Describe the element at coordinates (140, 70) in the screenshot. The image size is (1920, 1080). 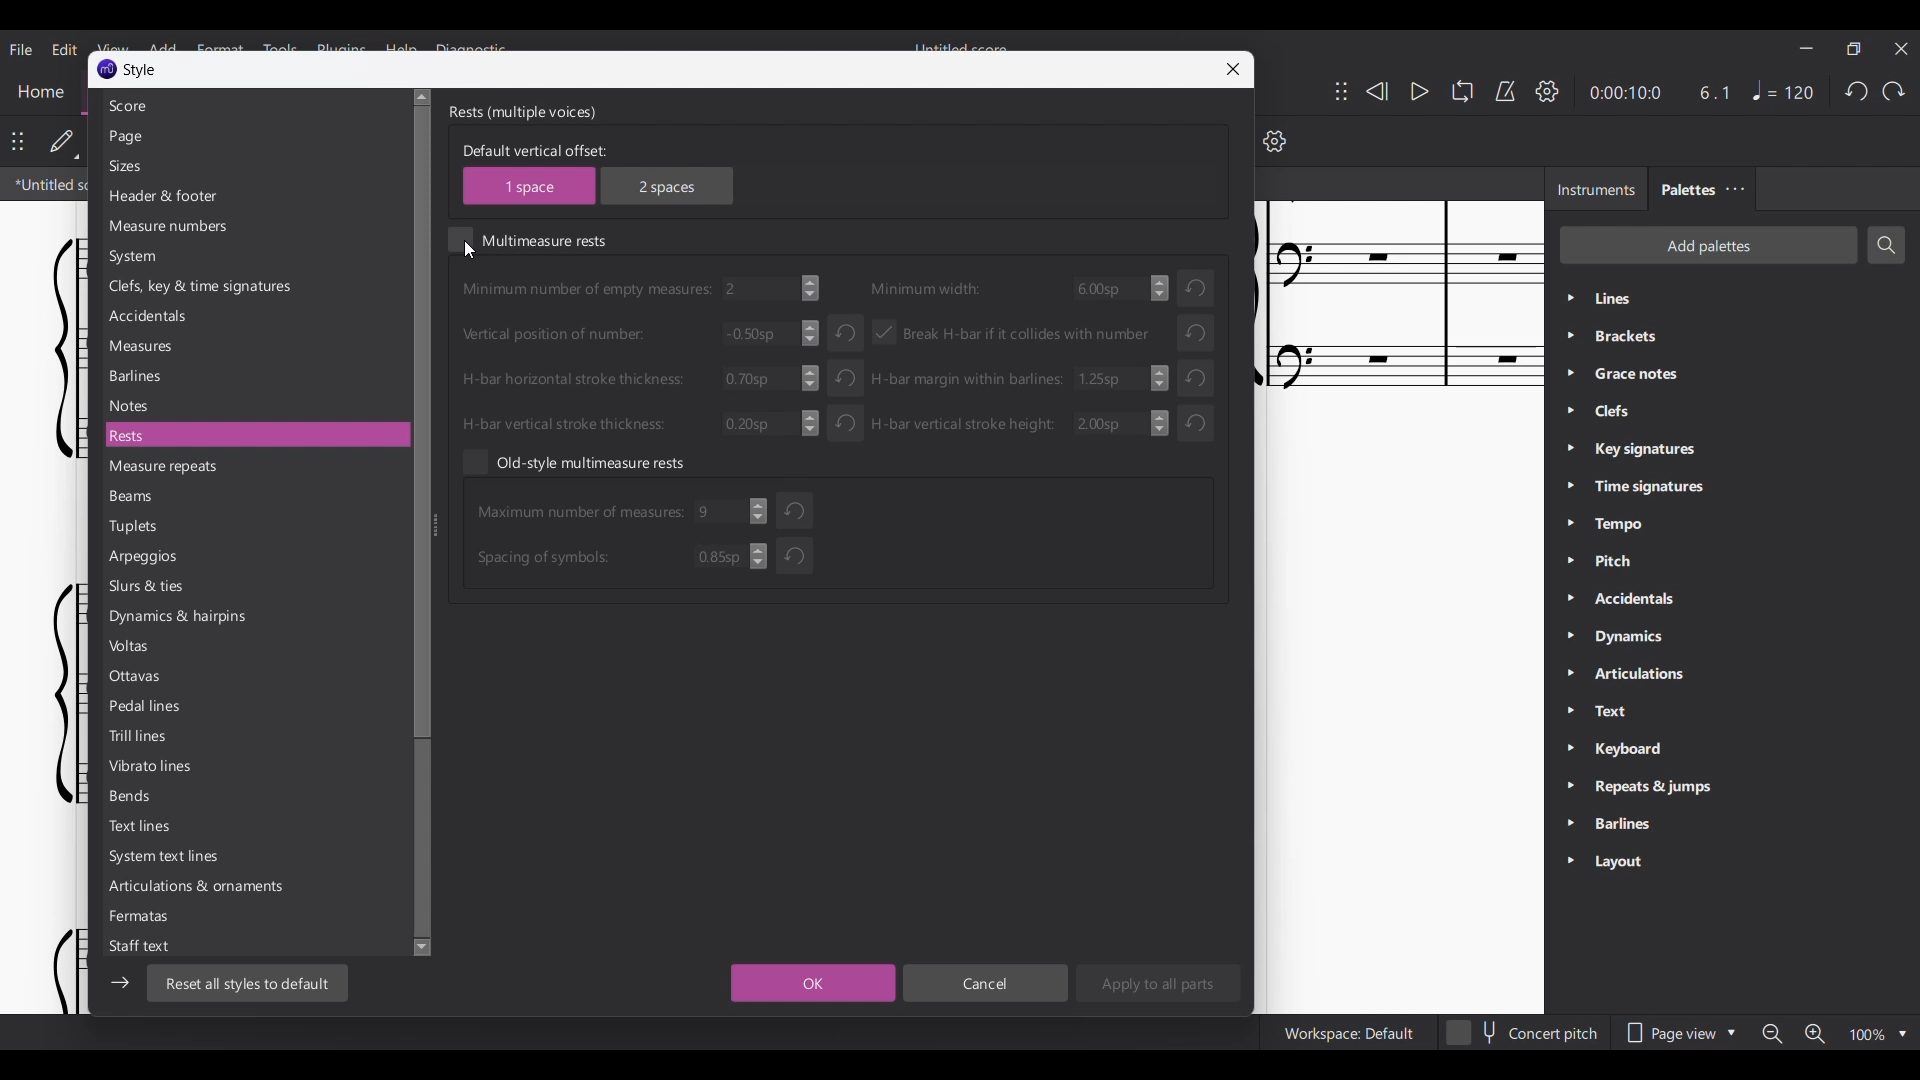
I see `Name of current window` at that location.